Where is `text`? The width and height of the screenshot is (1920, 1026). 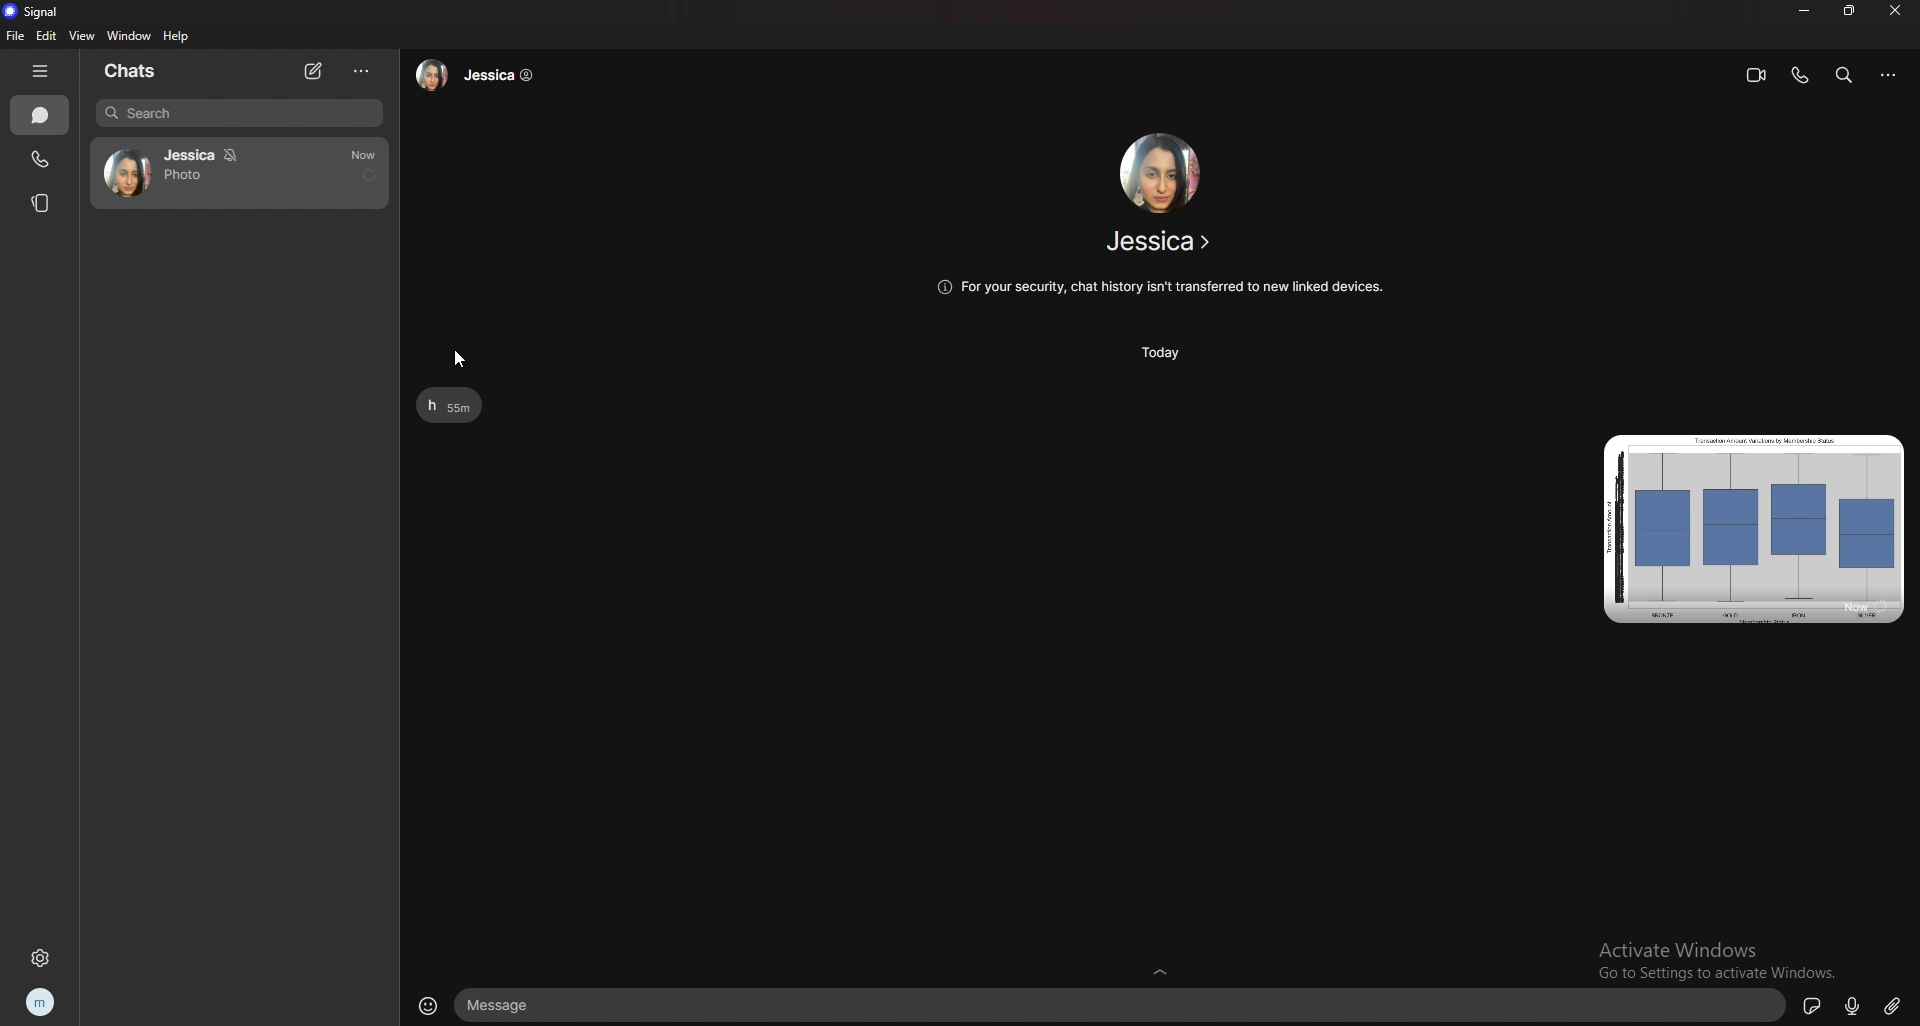 text is located at coordinates (451, 406).